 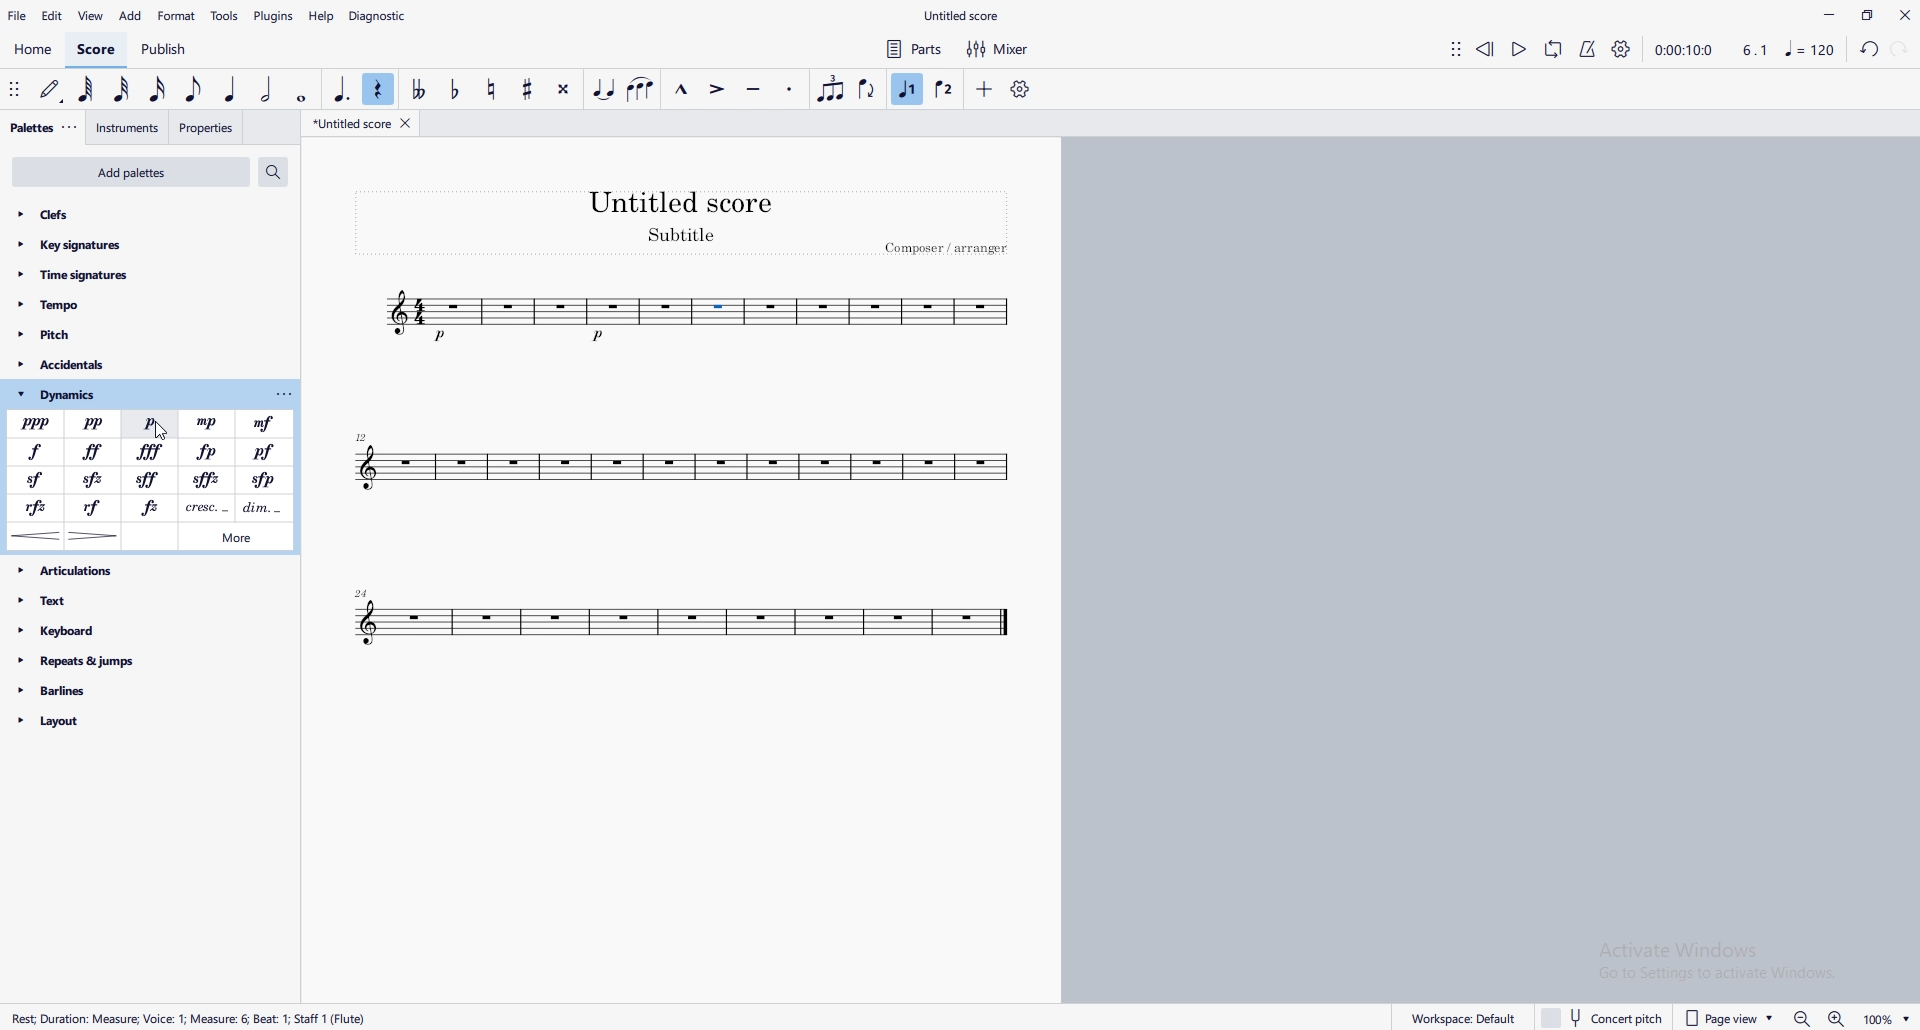 What do you see at coordinates (129, 605) in the screenshot?
I see `text` at bounding box center [129, 605].